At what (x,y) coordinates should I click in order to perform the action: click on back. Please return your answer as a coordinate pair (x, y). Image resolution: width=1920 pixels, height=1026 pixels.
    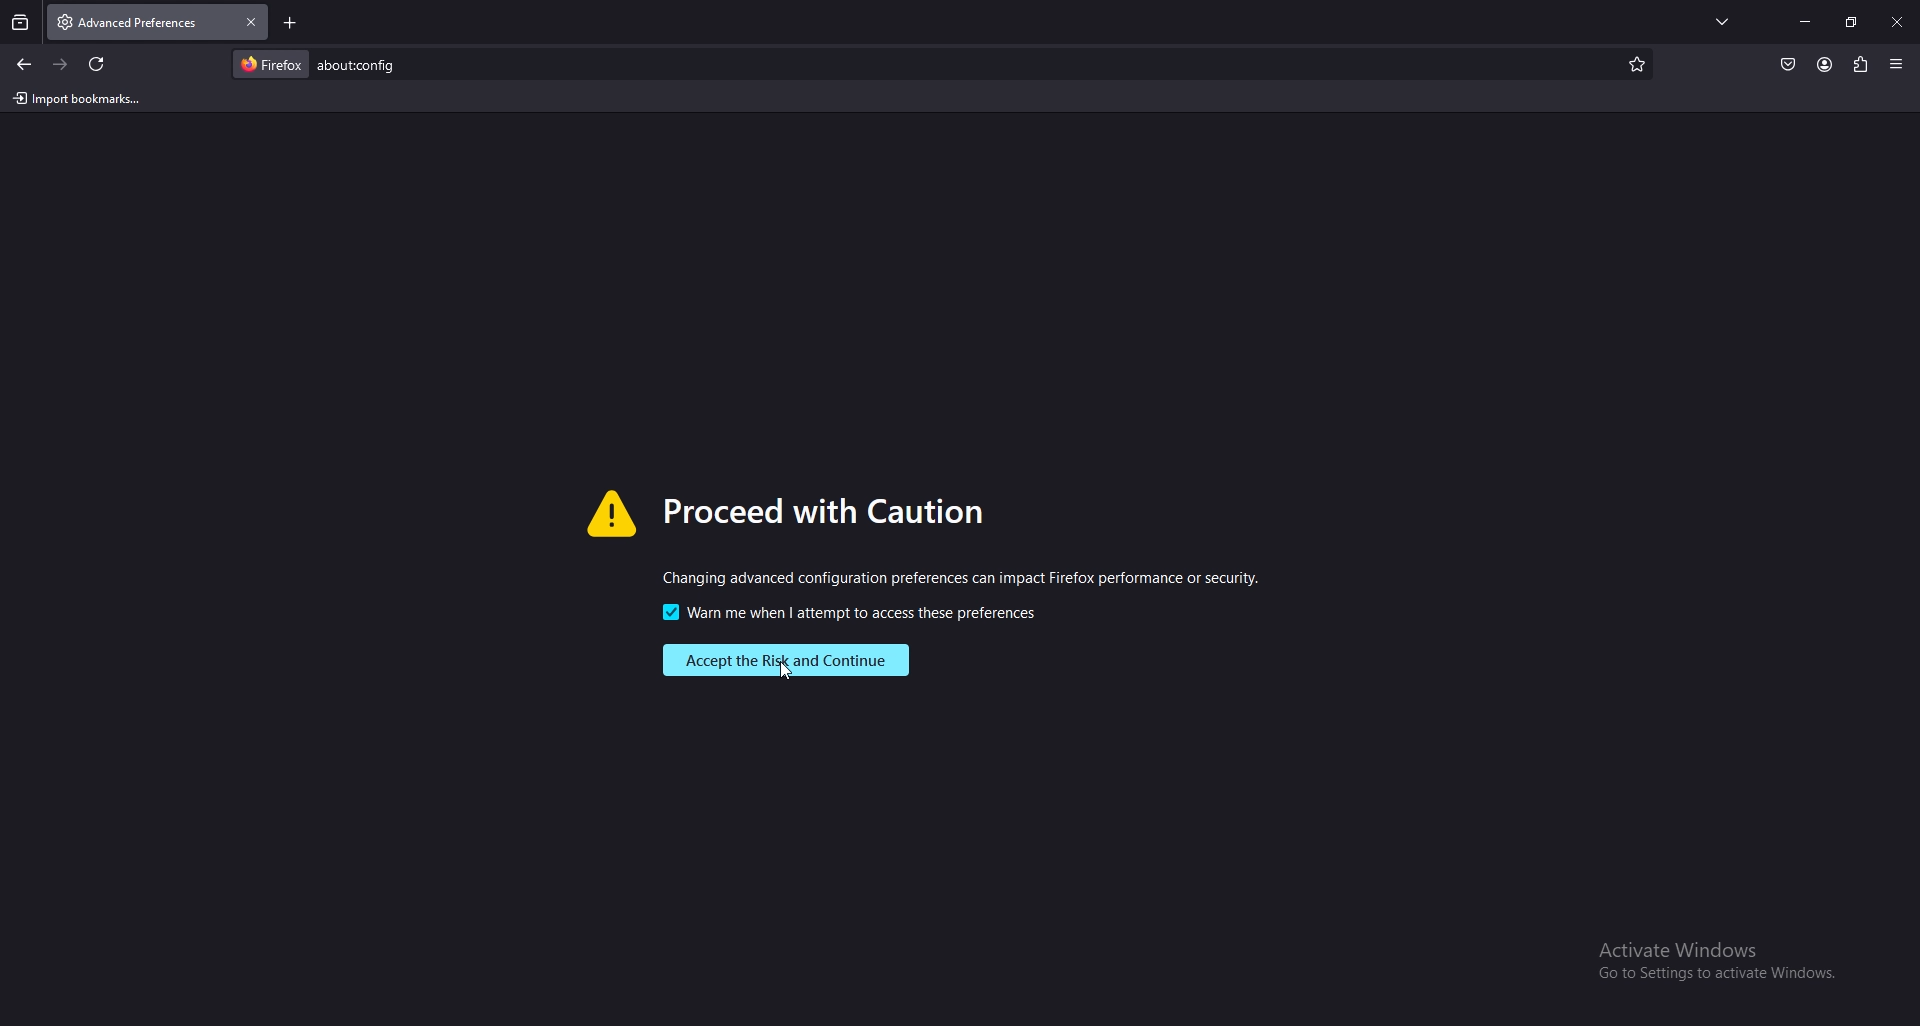
    Looking at the image, I should click on (24, 65).